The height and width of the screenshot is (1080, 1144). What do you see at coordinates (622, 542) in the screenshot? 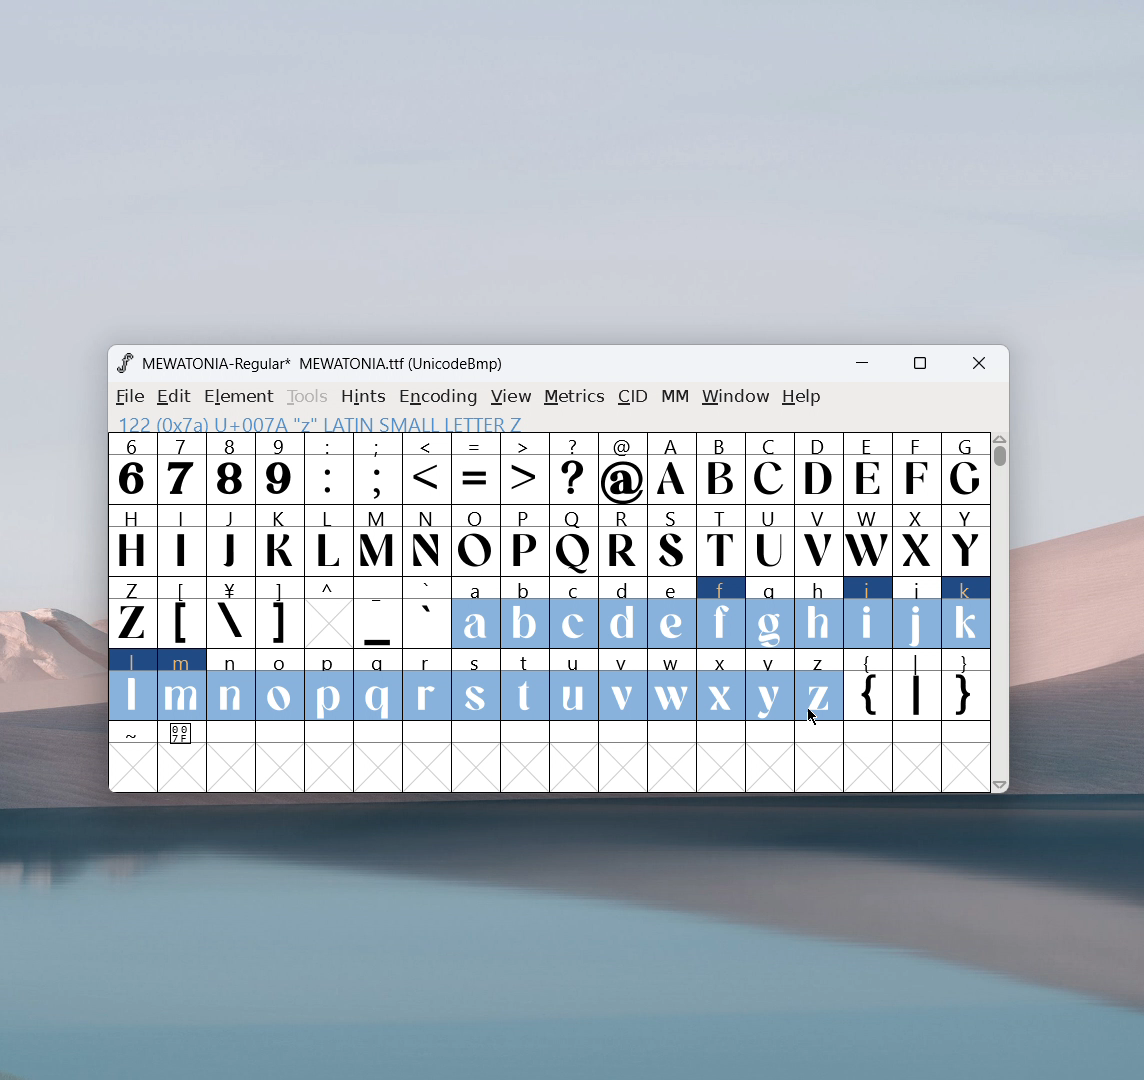
I see `R` at bounding box center [622, 542].